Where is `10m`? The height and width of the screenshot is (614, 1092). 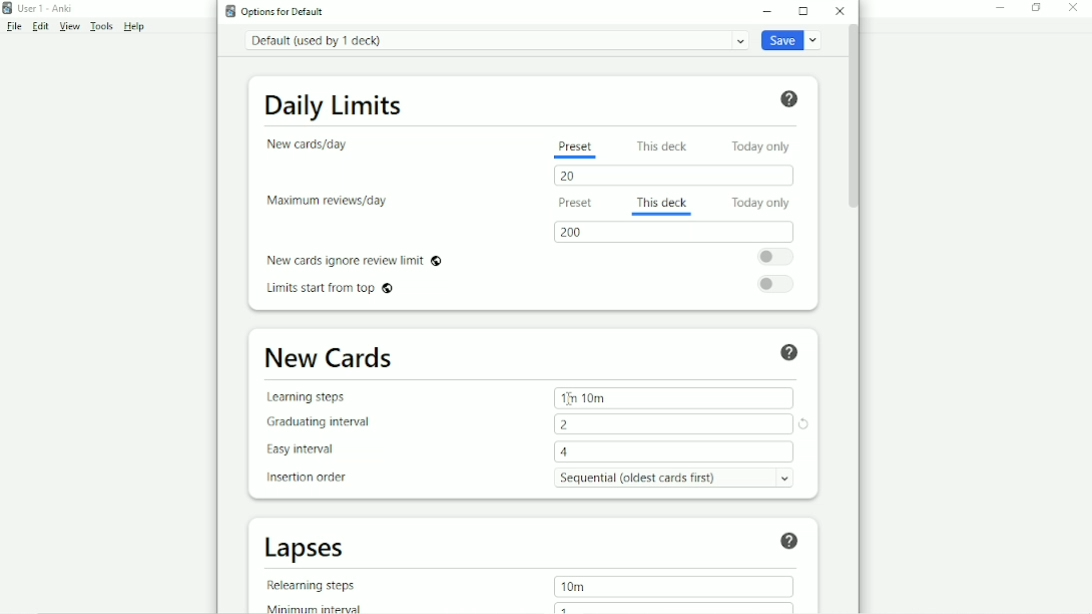
10m is located at coordinates (575, 586).